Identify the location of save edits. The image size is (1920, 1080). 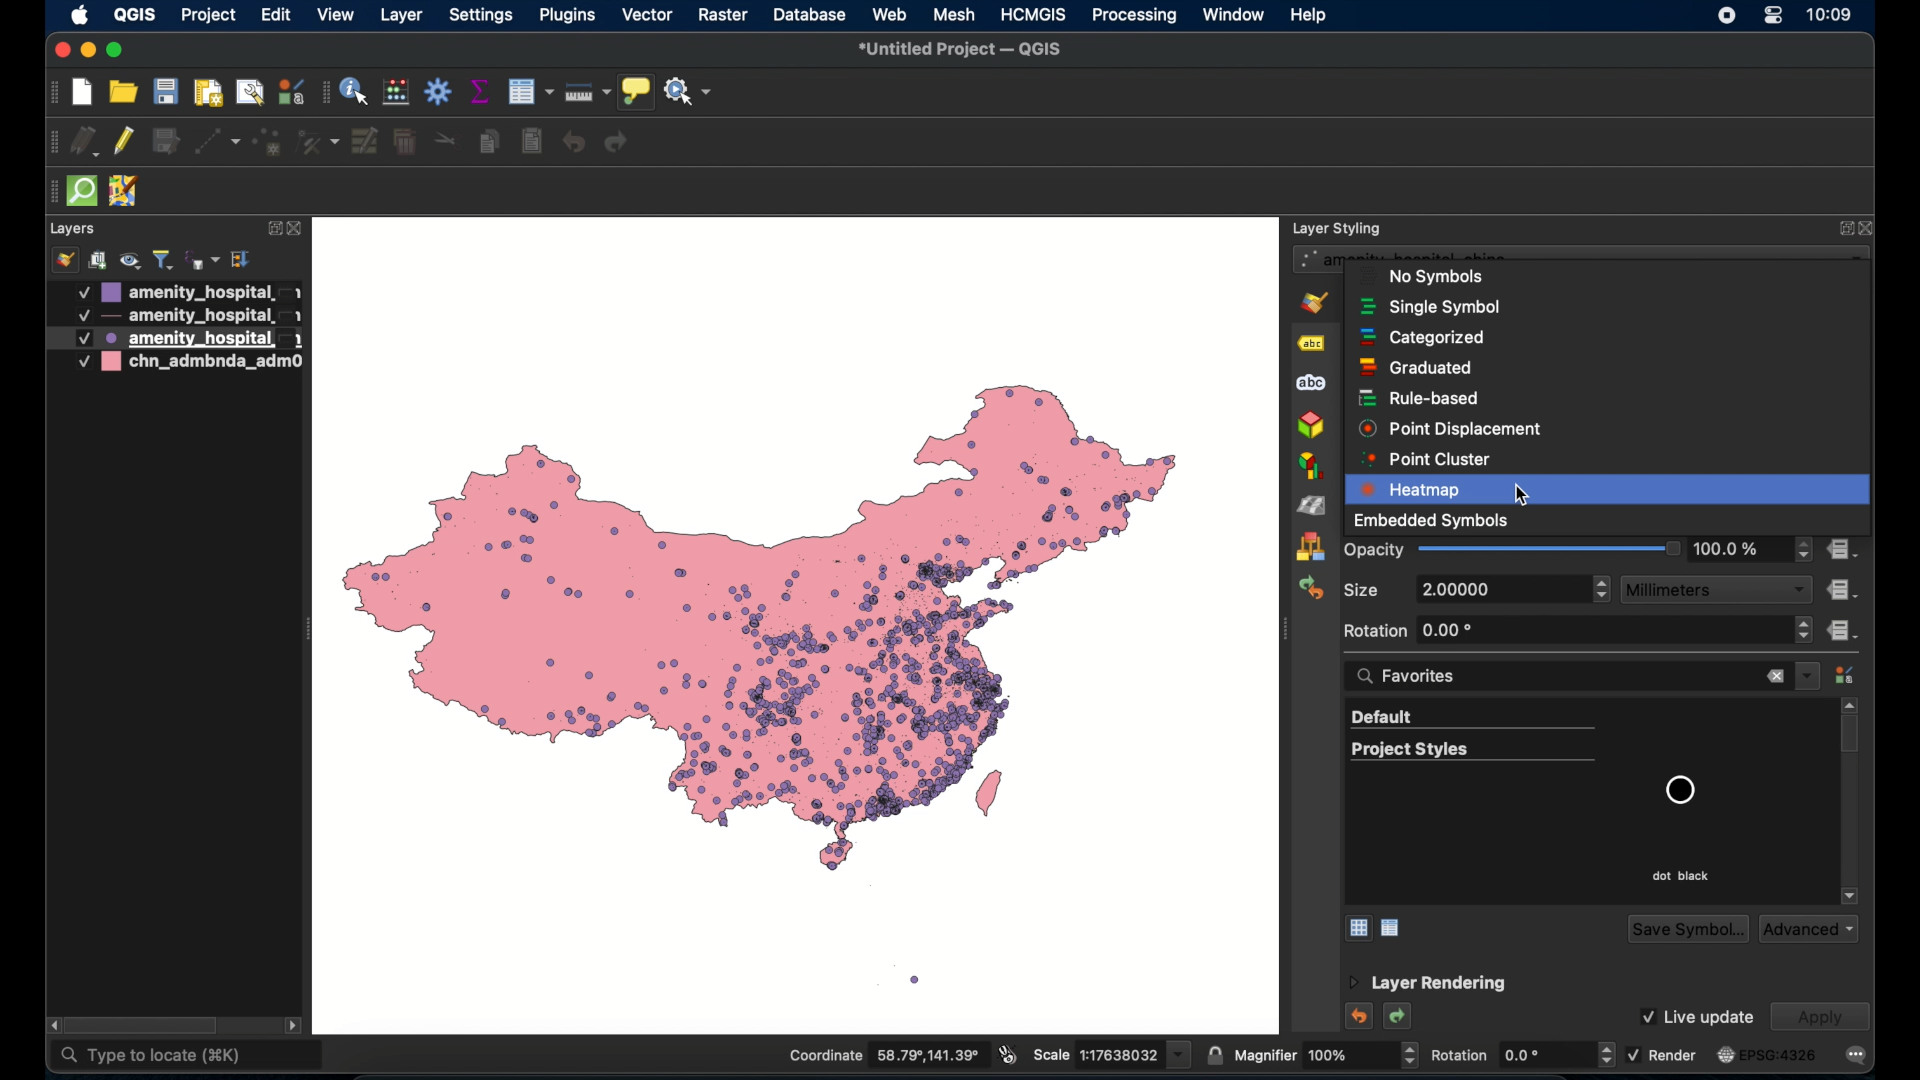
(168, 142).